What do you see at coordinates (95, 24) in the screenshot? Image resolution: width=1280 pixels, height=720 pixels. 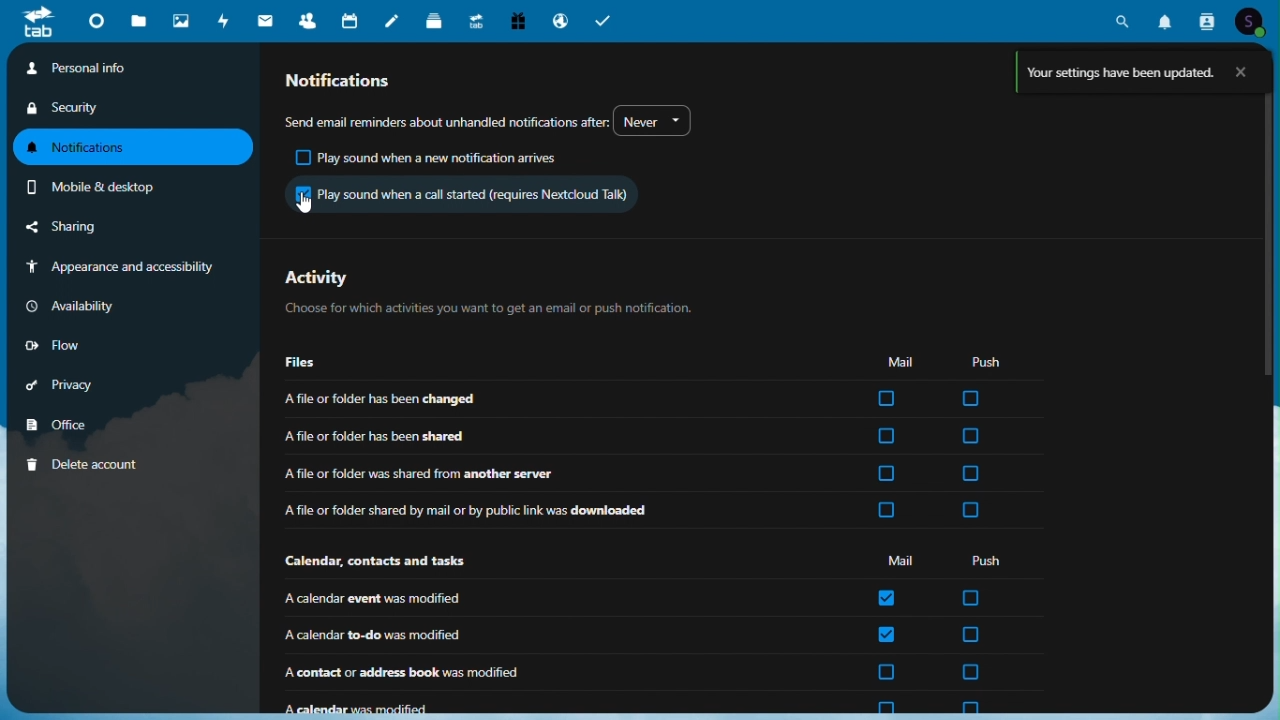 I see `Dashboard` at bounding box center [95, 24].